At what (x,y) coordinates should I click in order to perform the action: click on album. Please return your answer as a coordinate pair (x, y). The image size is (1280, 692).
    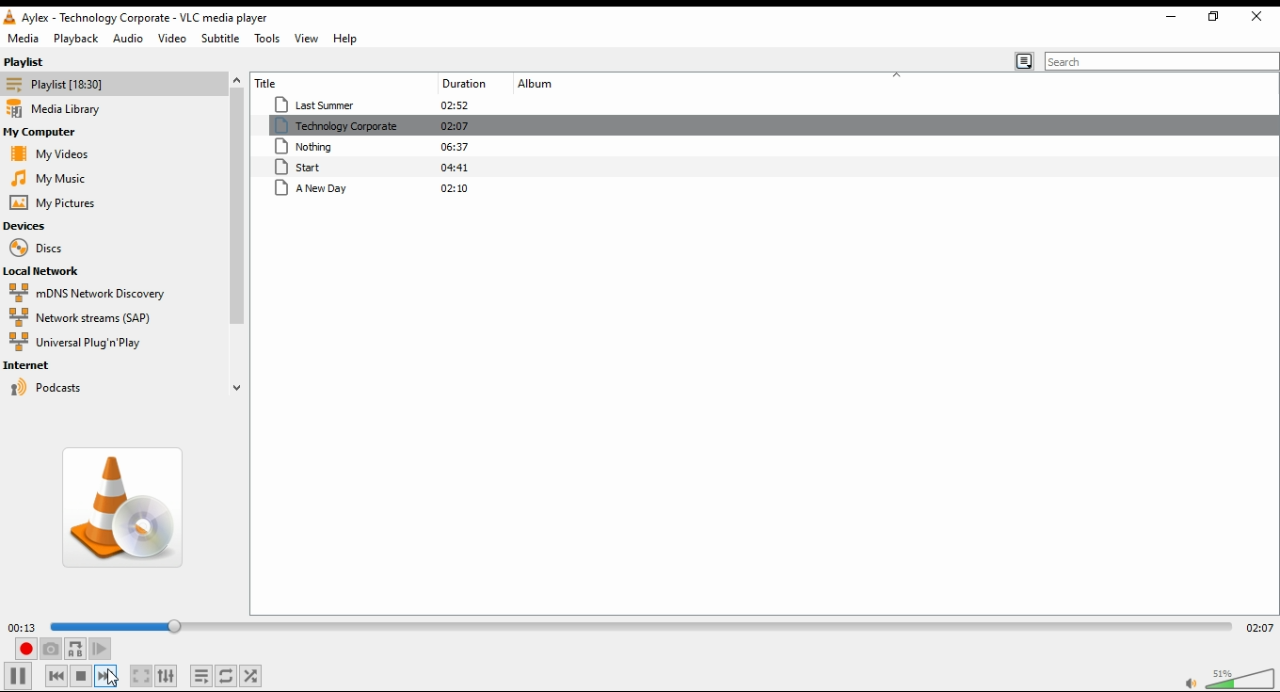
    Looking at the image, I should click on (540, 82).